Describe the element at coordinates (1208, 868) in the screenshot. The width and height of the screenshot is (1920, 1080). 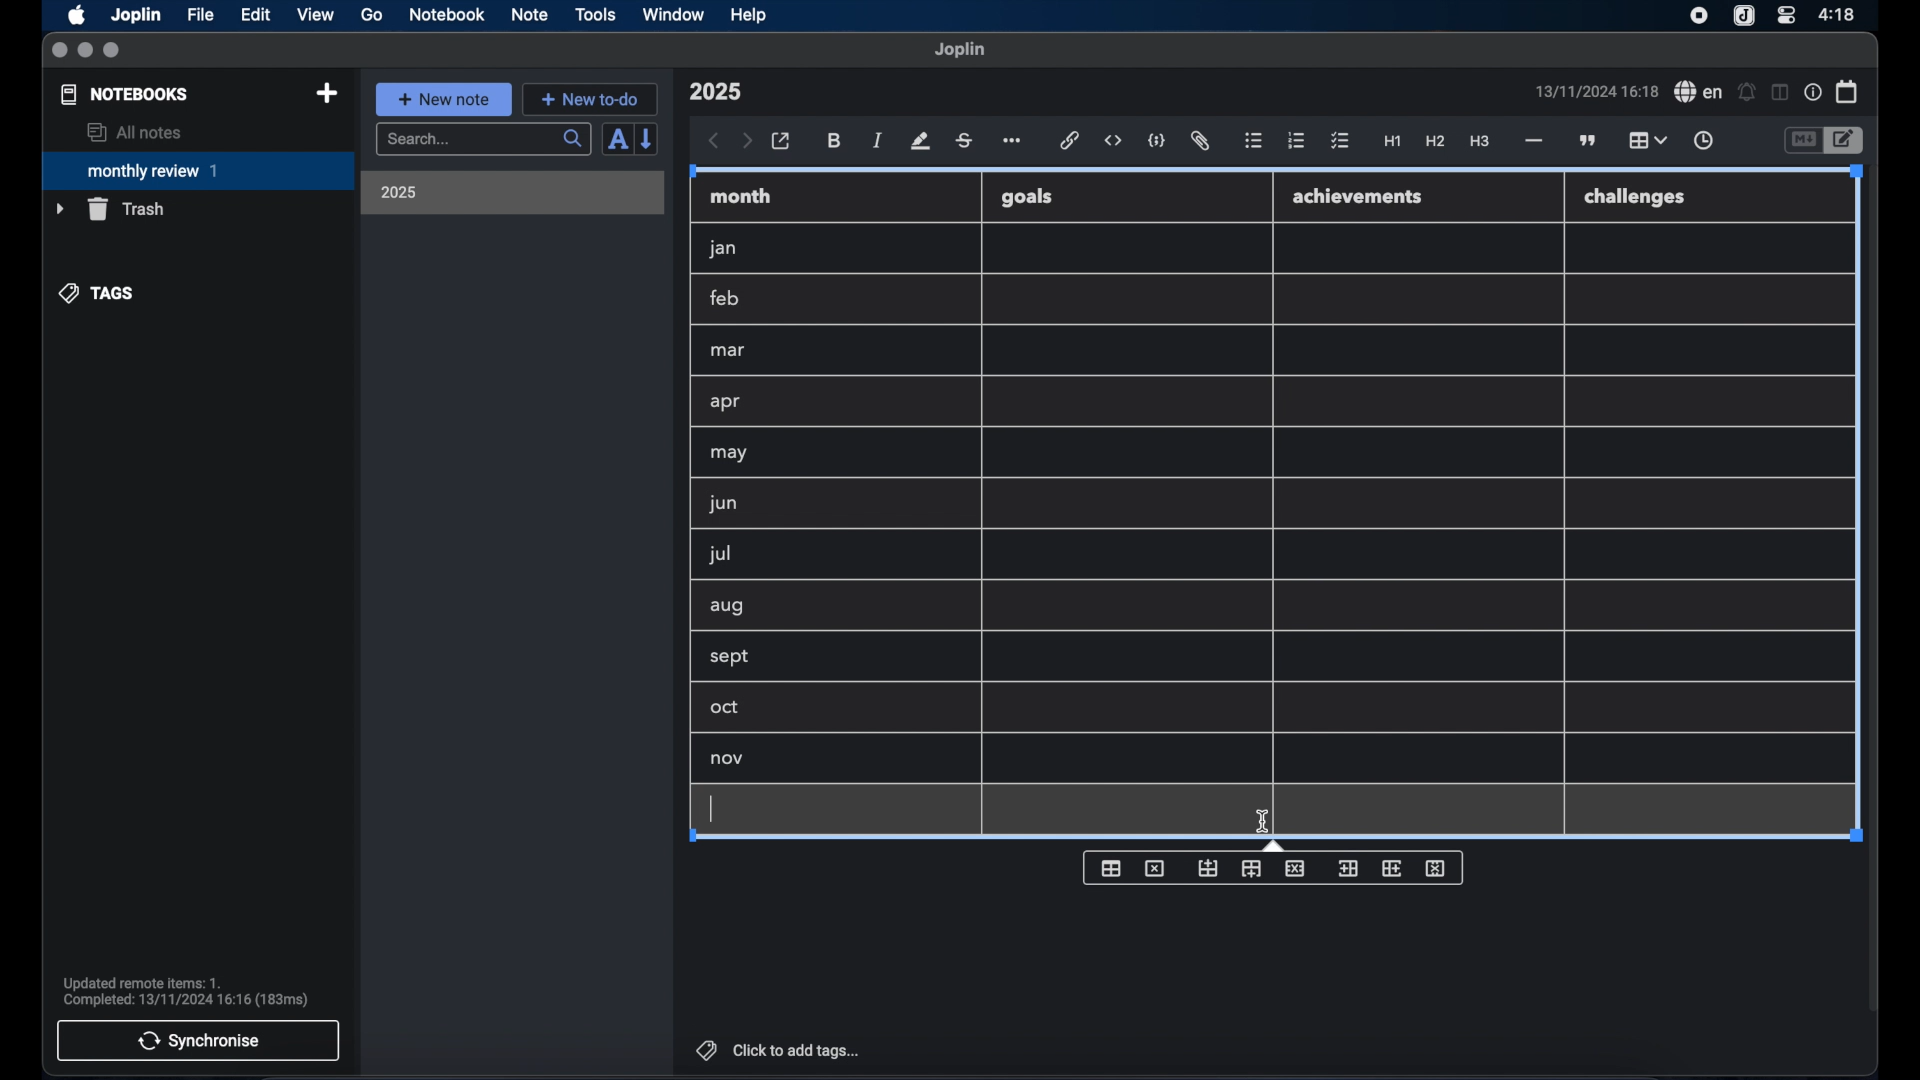
I see `insert row before` at that location.